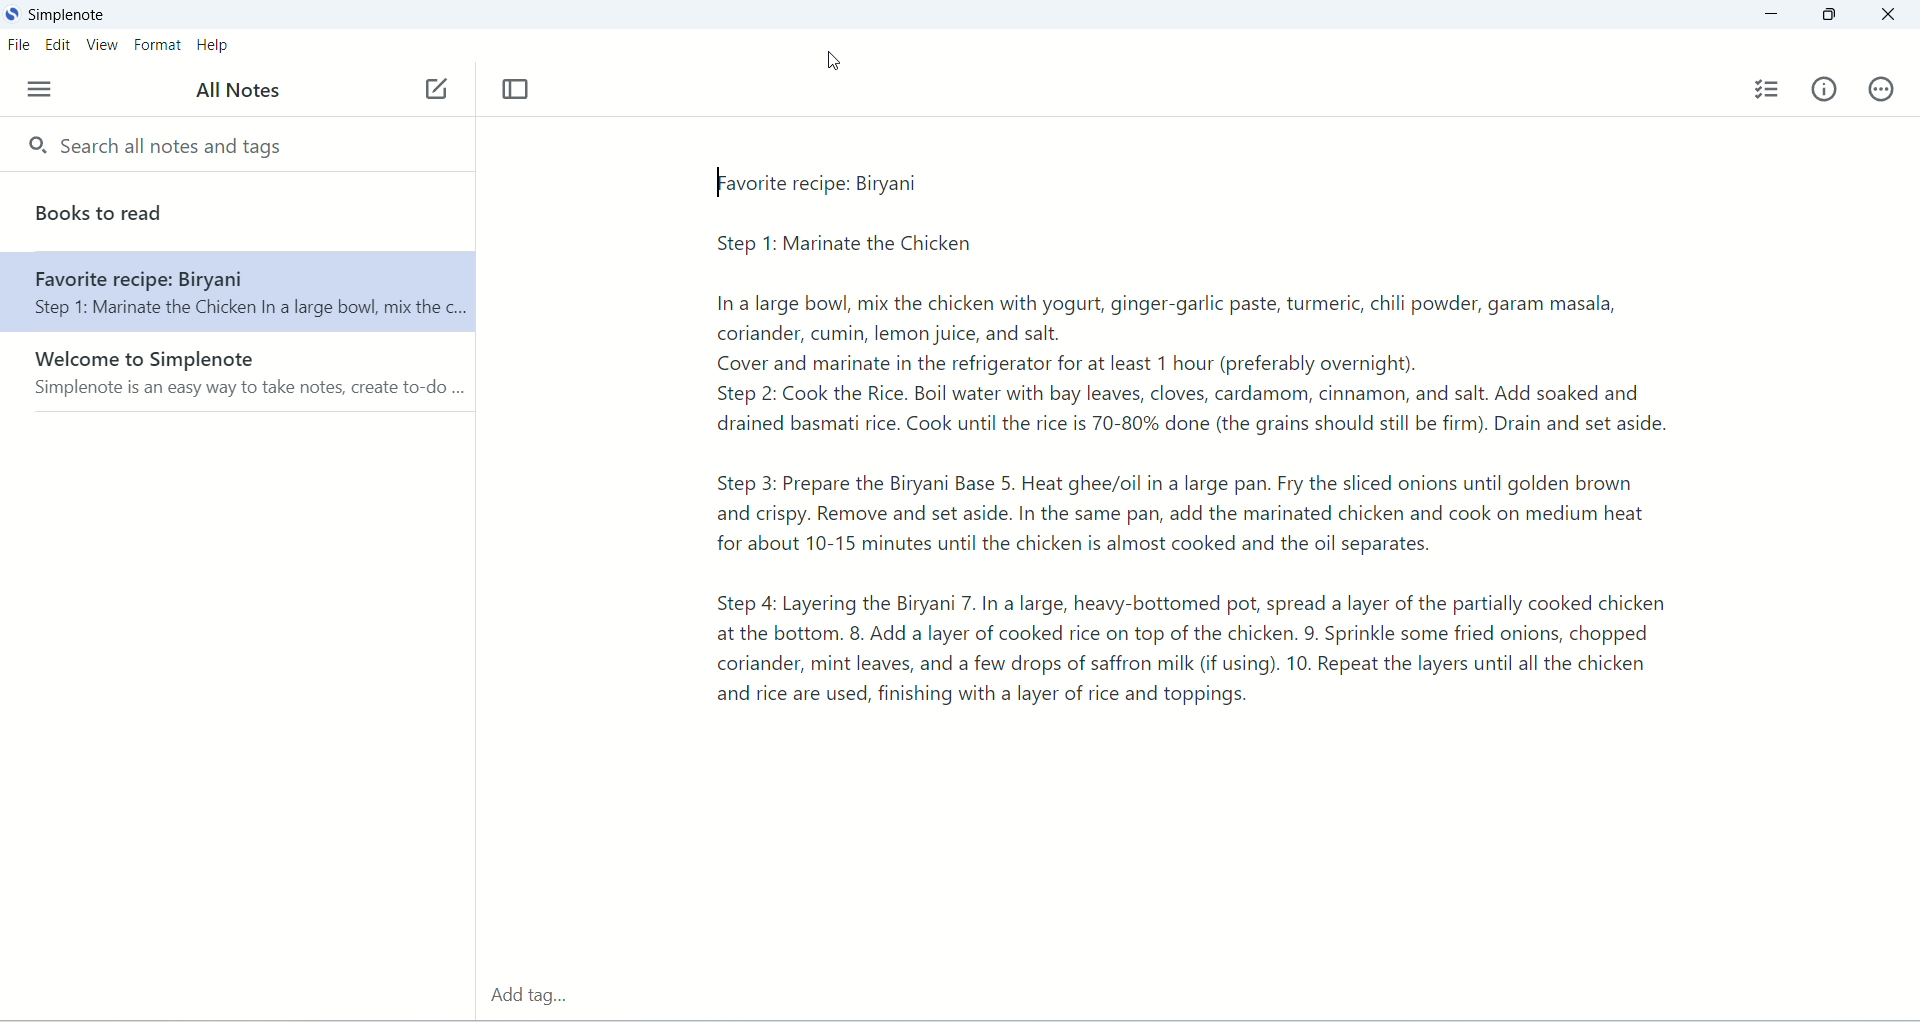  What do you see at coordinates (1768, 15) in the screenshot?
I see `minimize` at bounding box center [1768, 15].